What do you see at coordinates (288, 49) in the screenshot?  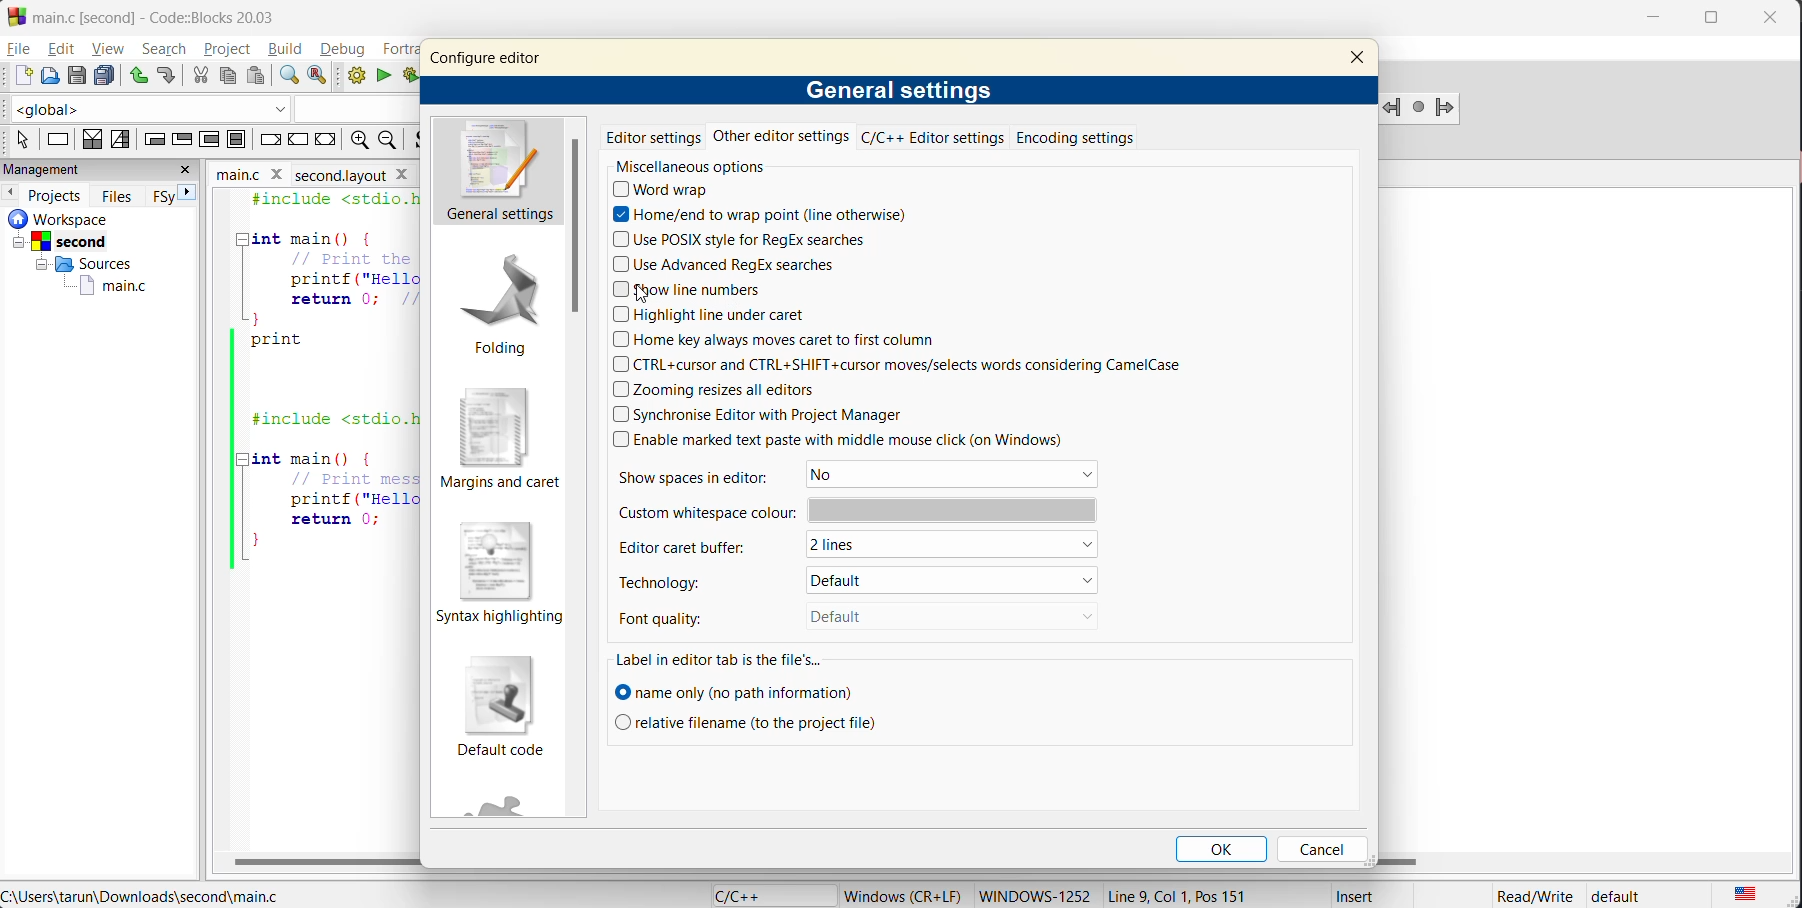 I see `build` at bounding box center [288, 49].